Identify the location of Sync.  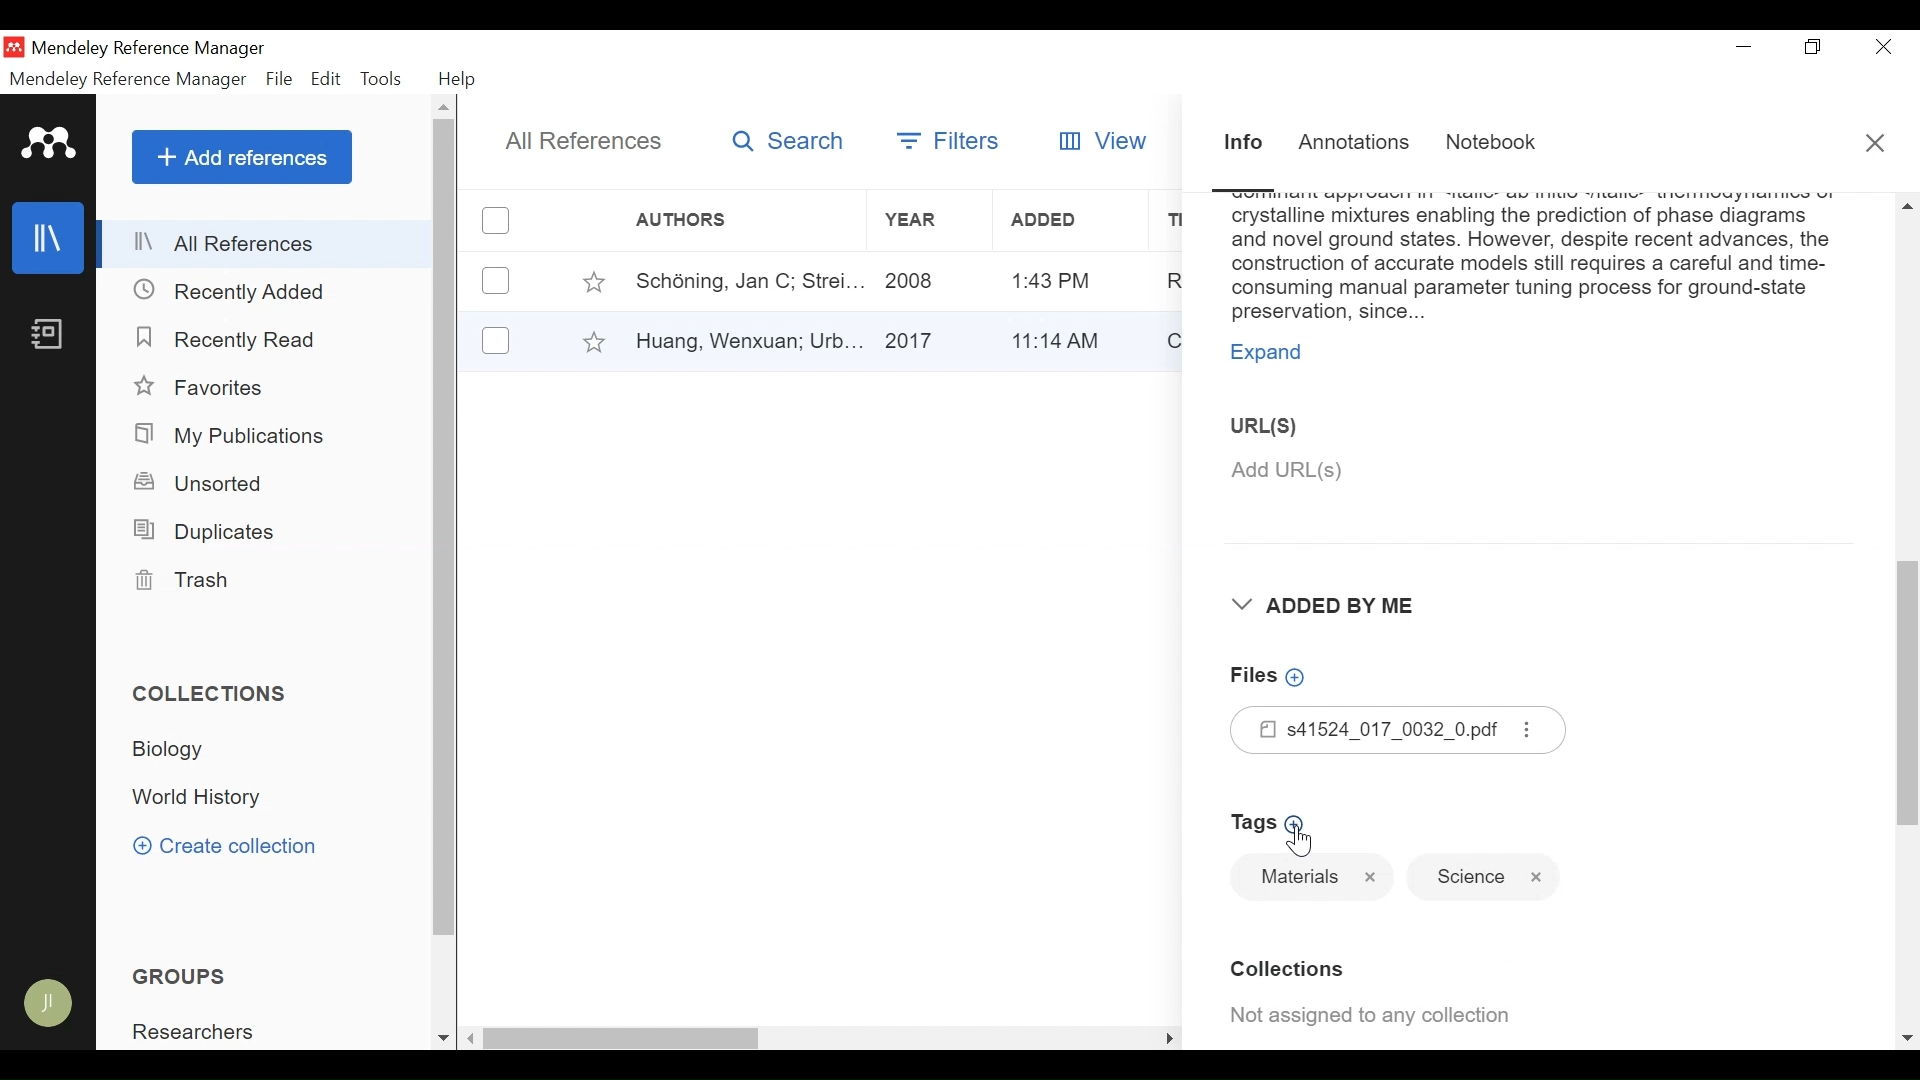
(51, 910).